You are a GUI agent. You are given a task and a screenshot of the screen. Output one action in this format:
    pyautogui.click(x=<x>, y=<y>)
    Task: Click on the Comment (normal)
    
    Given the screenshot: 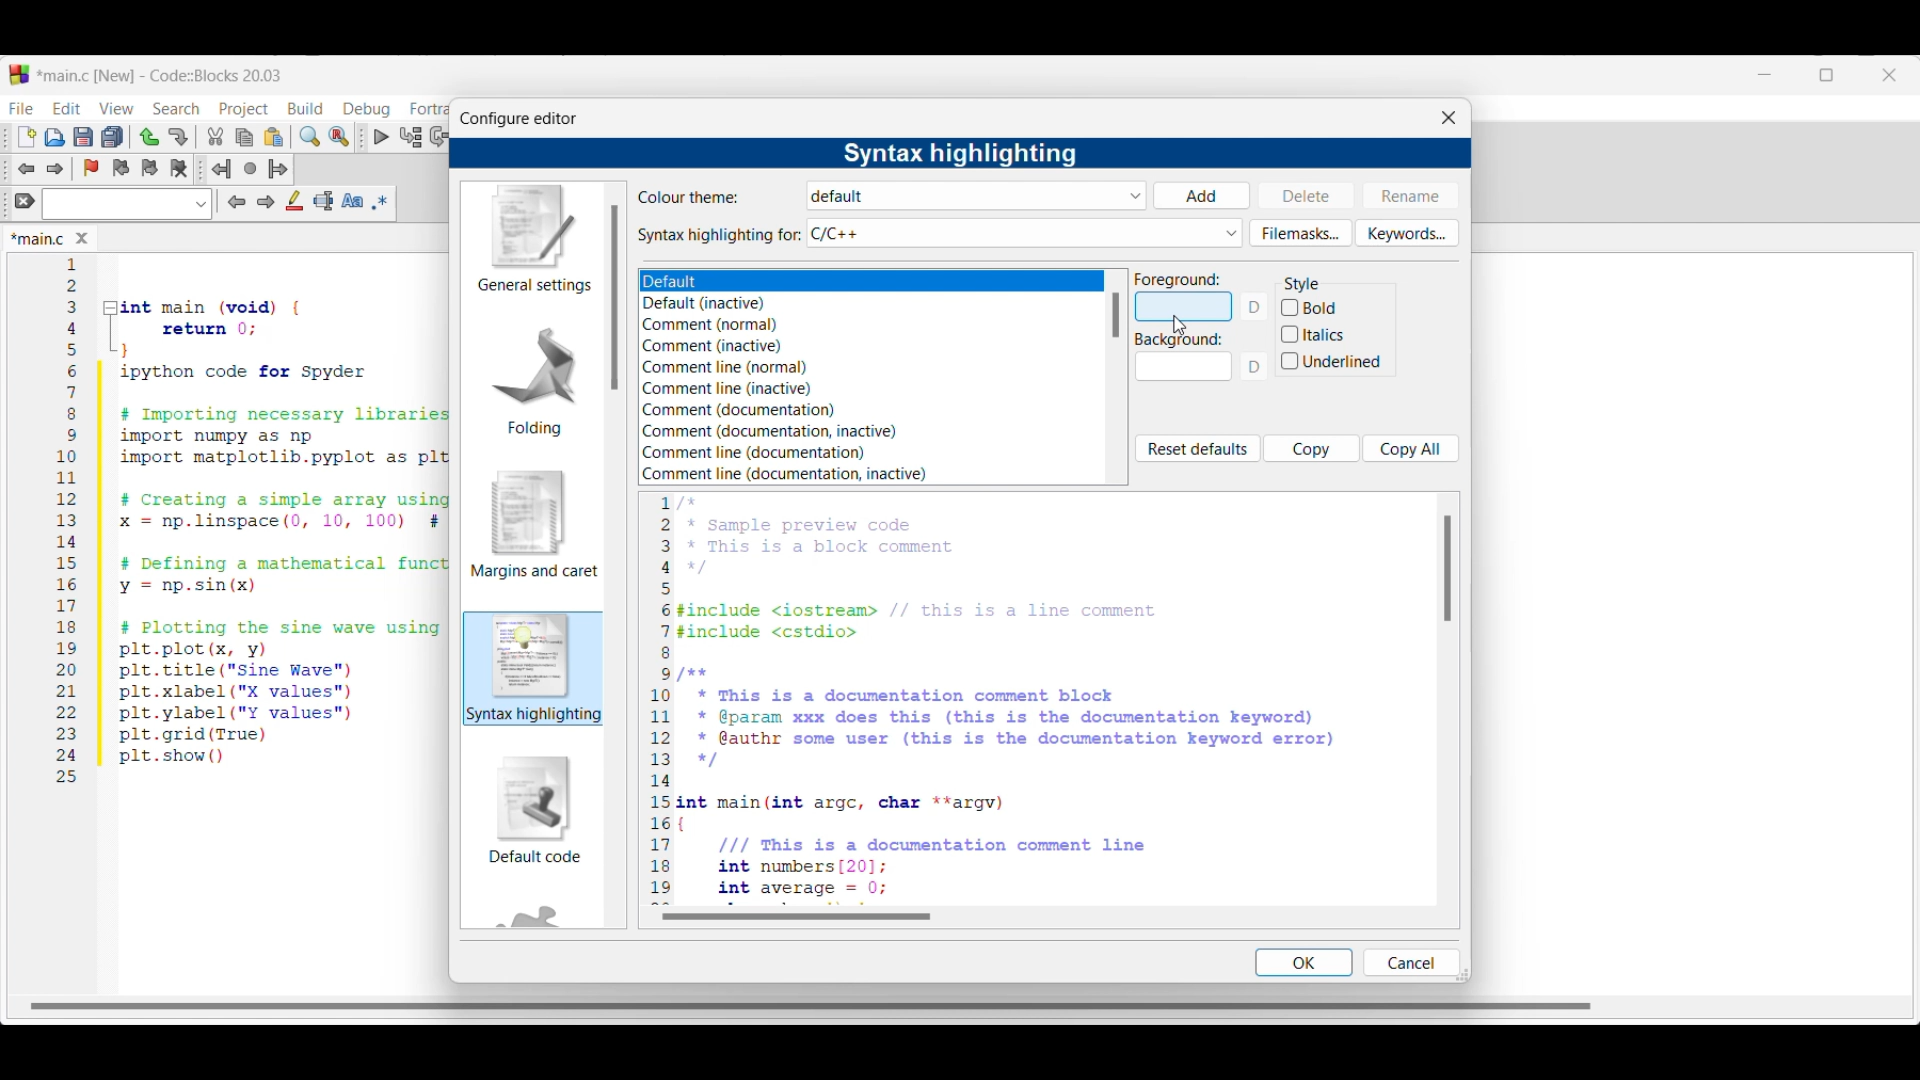 What is the action you would take?
    pyautogui.click(x=718, y=326)
    